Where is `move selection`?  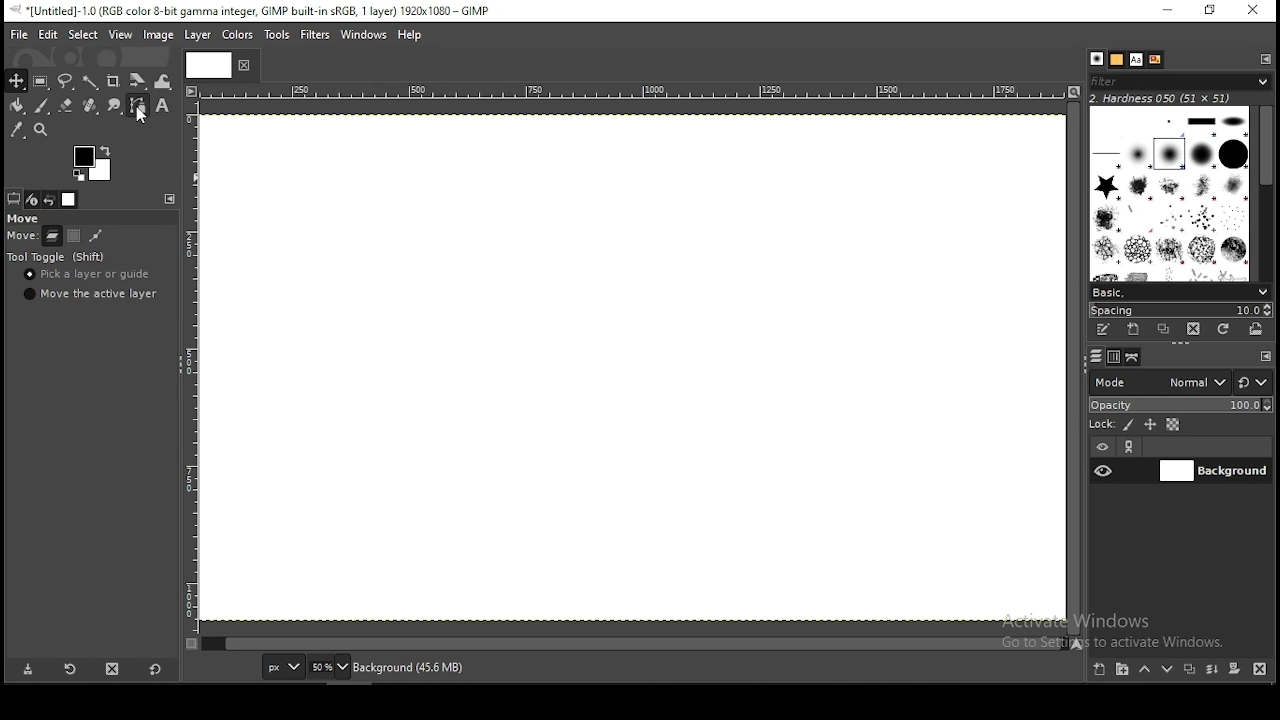 move selection is located at coordinates (73, 236).